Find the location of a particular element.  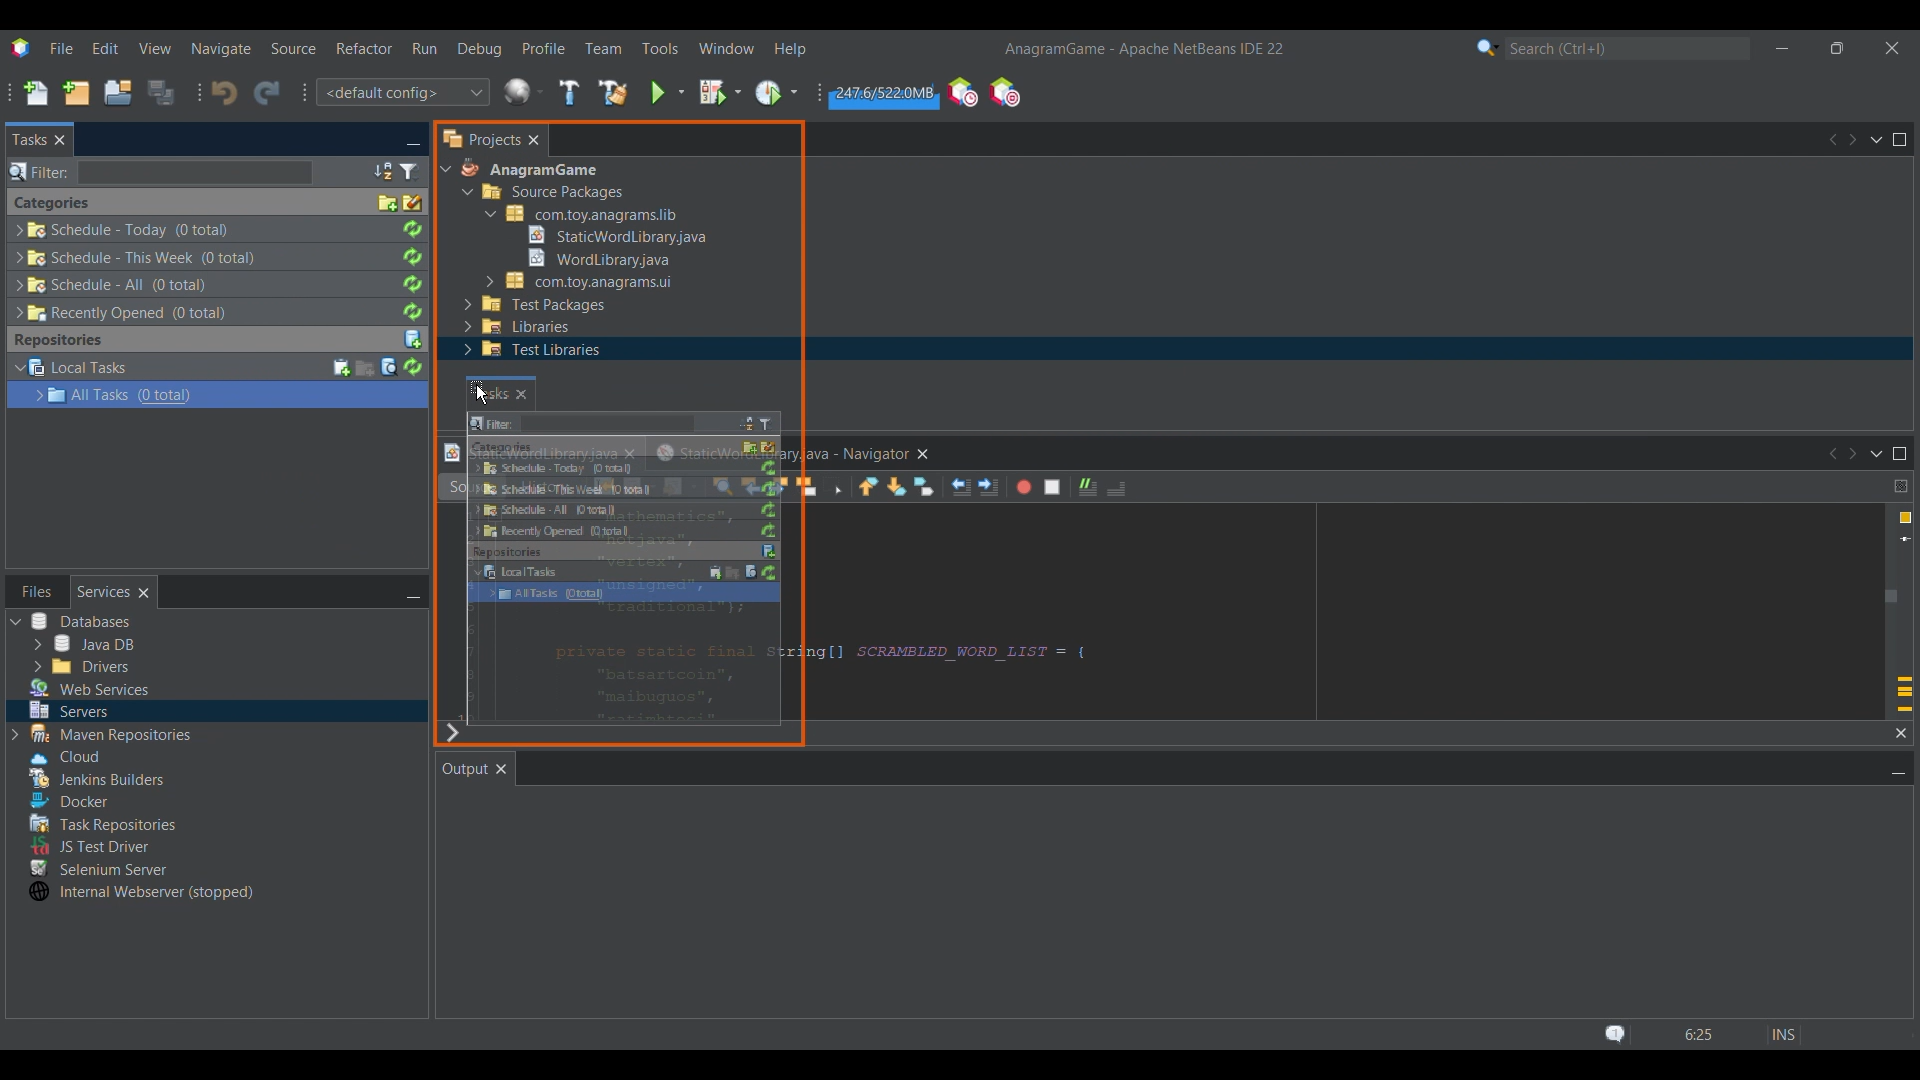

 is located at coordinates (109, 734).